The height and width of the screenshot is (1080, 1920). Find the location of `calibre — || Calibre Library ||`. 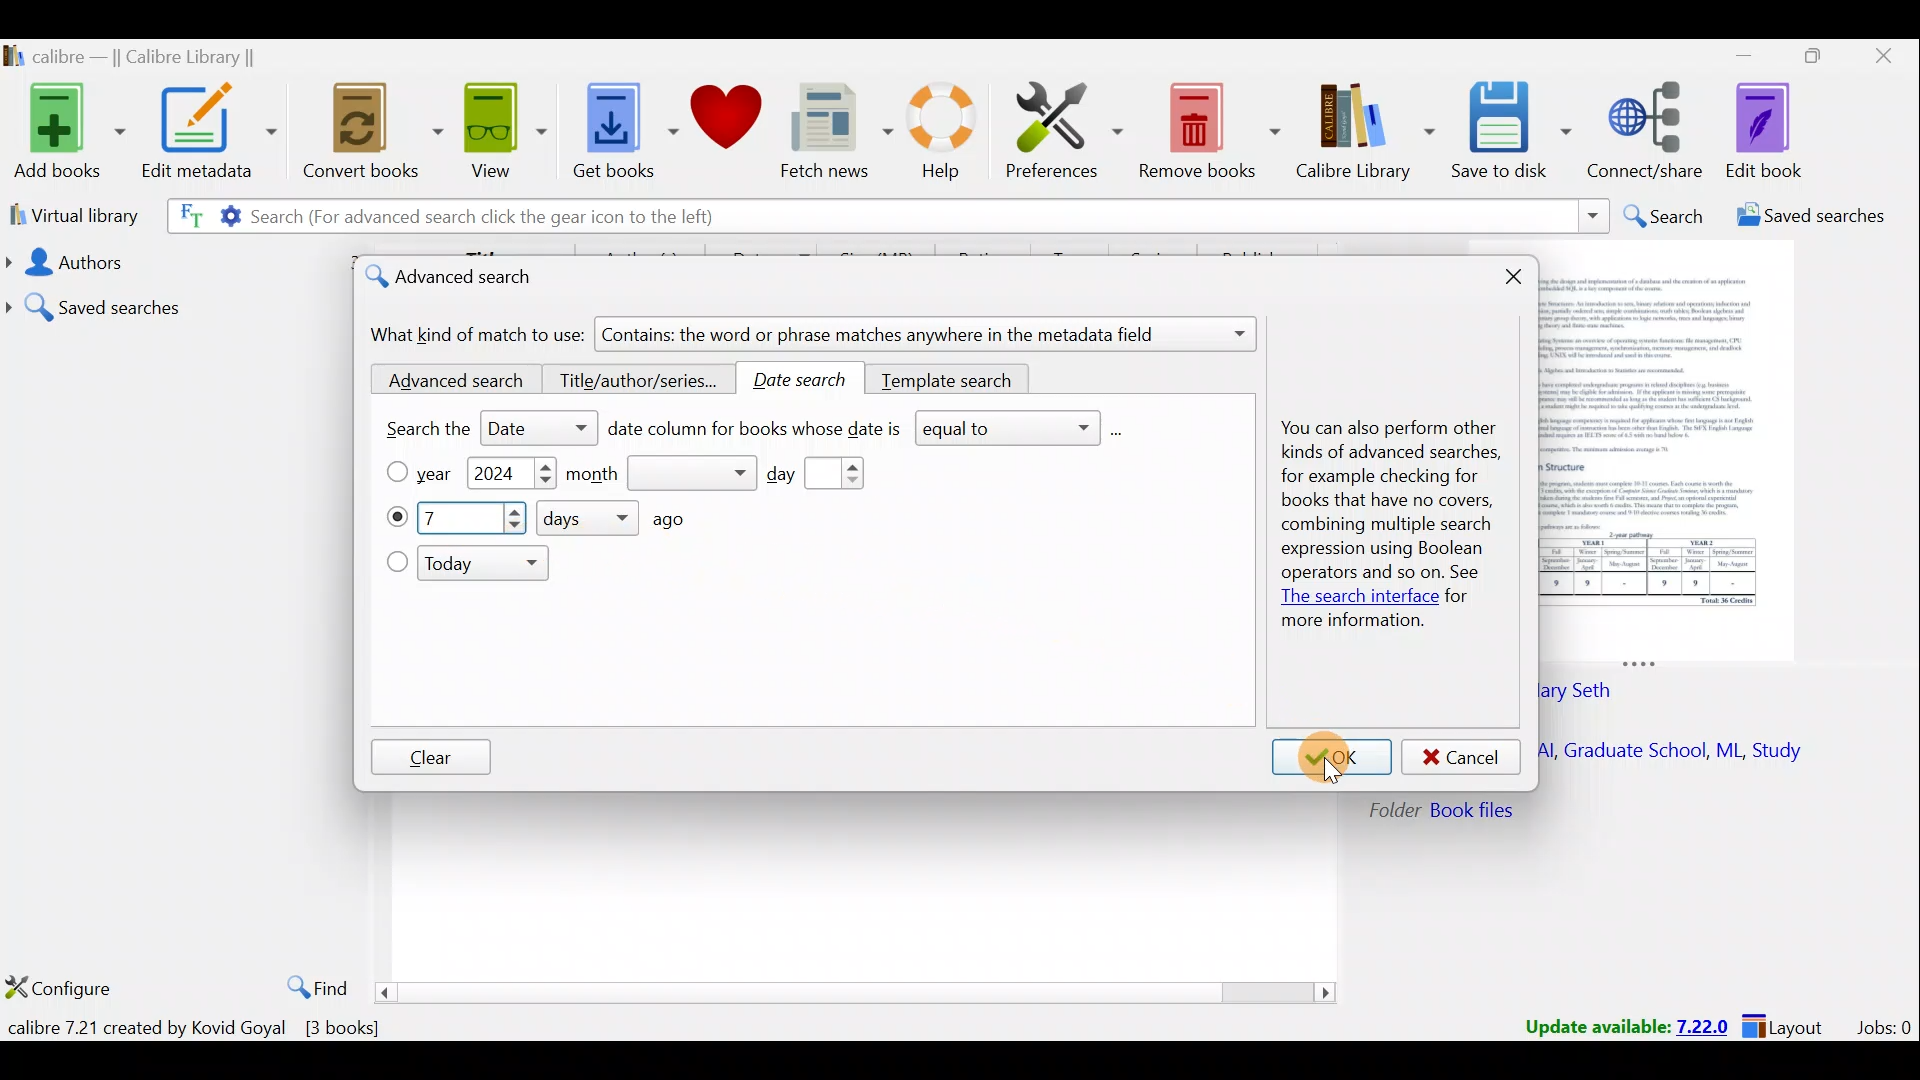

calibre — || Calibre Library || is located at coordinates (156, 56).